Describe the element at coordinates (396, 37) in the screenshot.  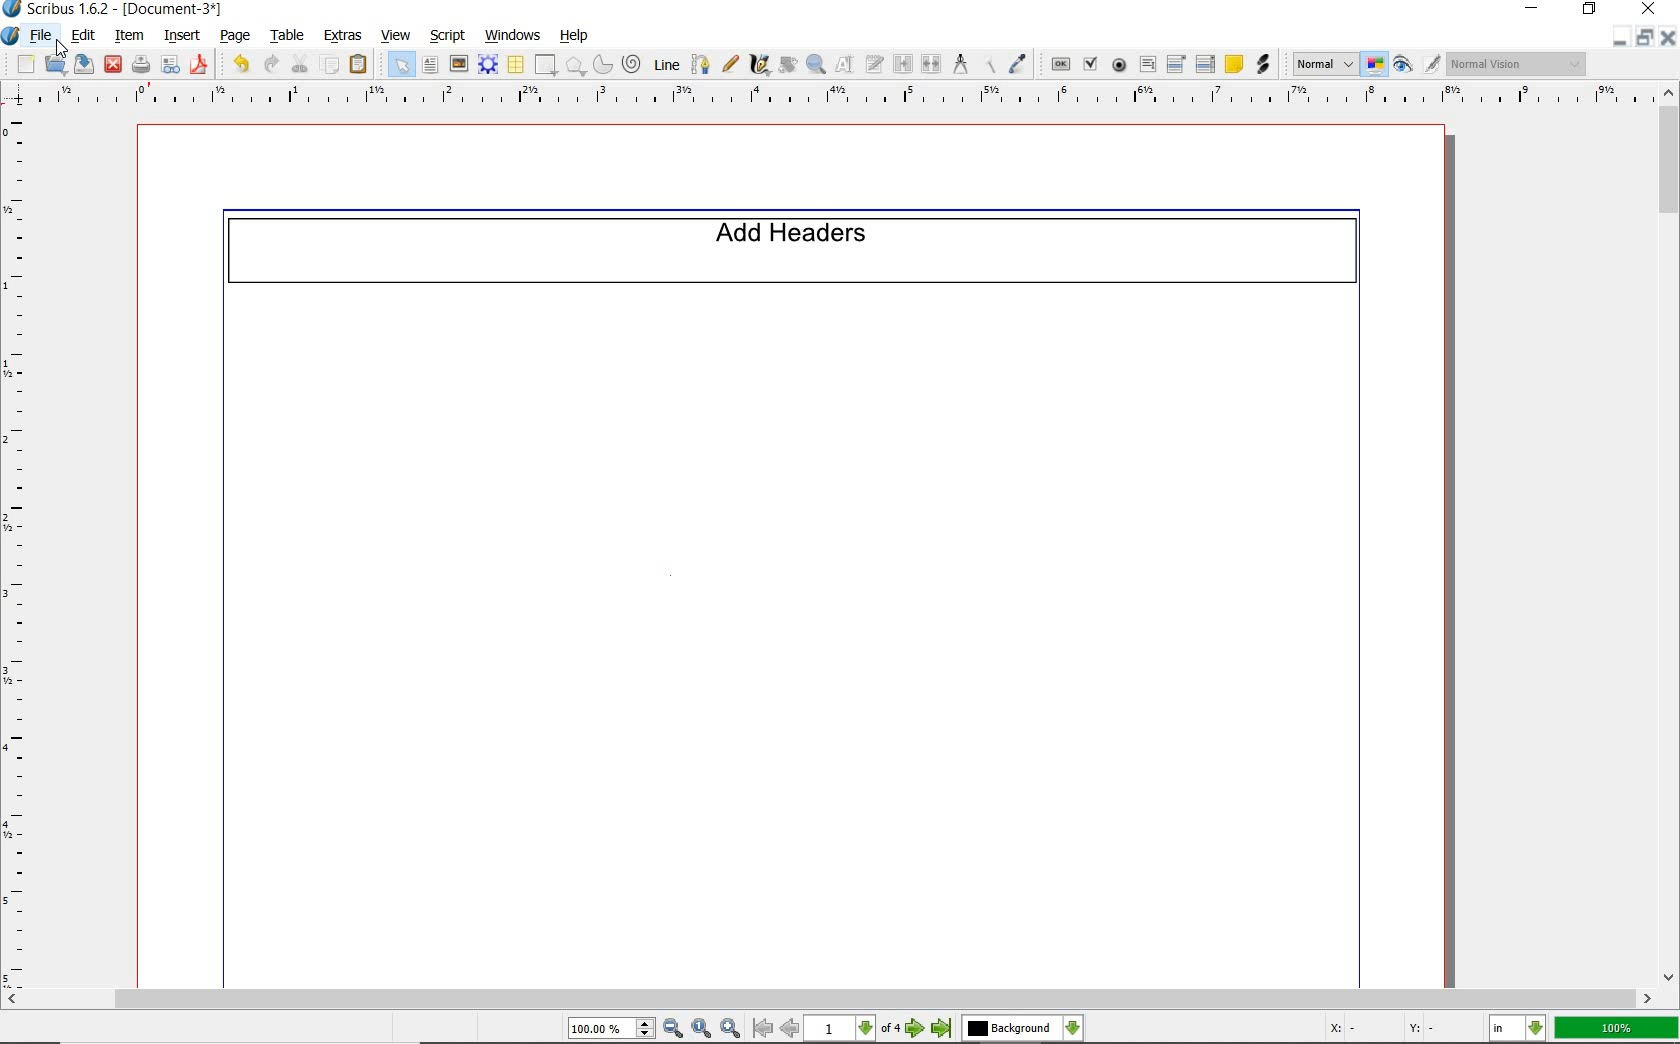
I see `view` at that location.